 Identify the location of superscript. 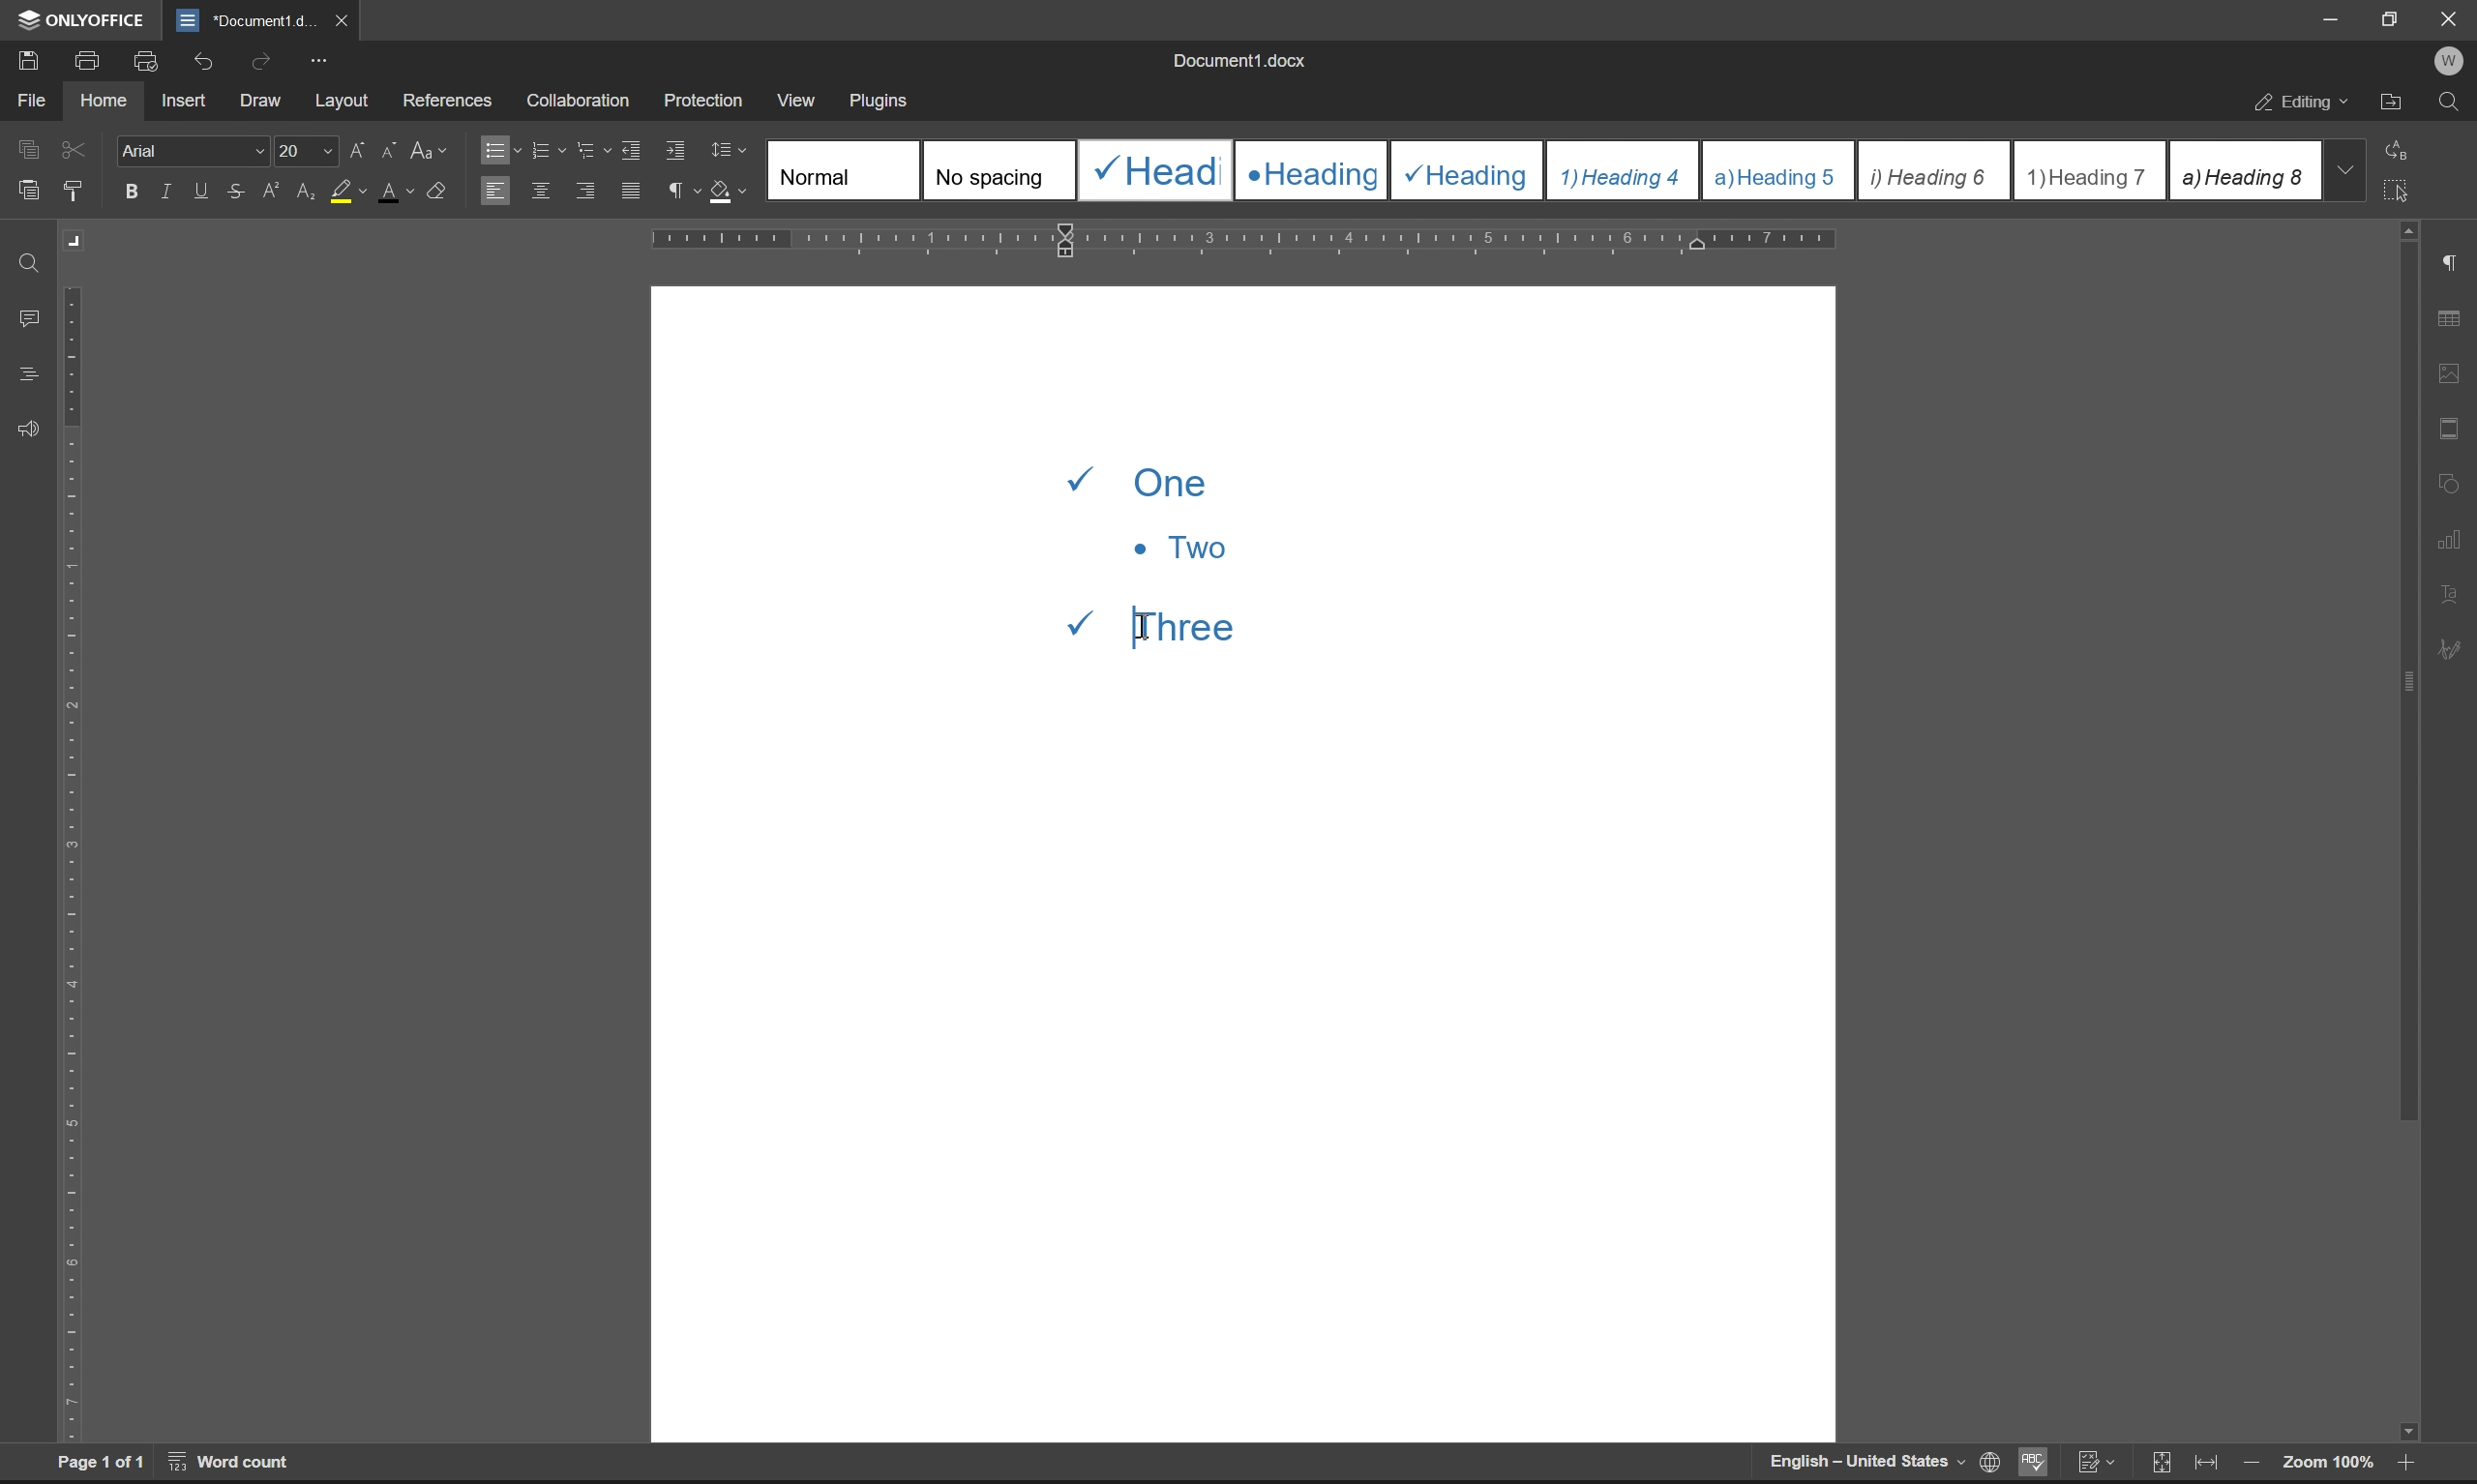
(274, 191).